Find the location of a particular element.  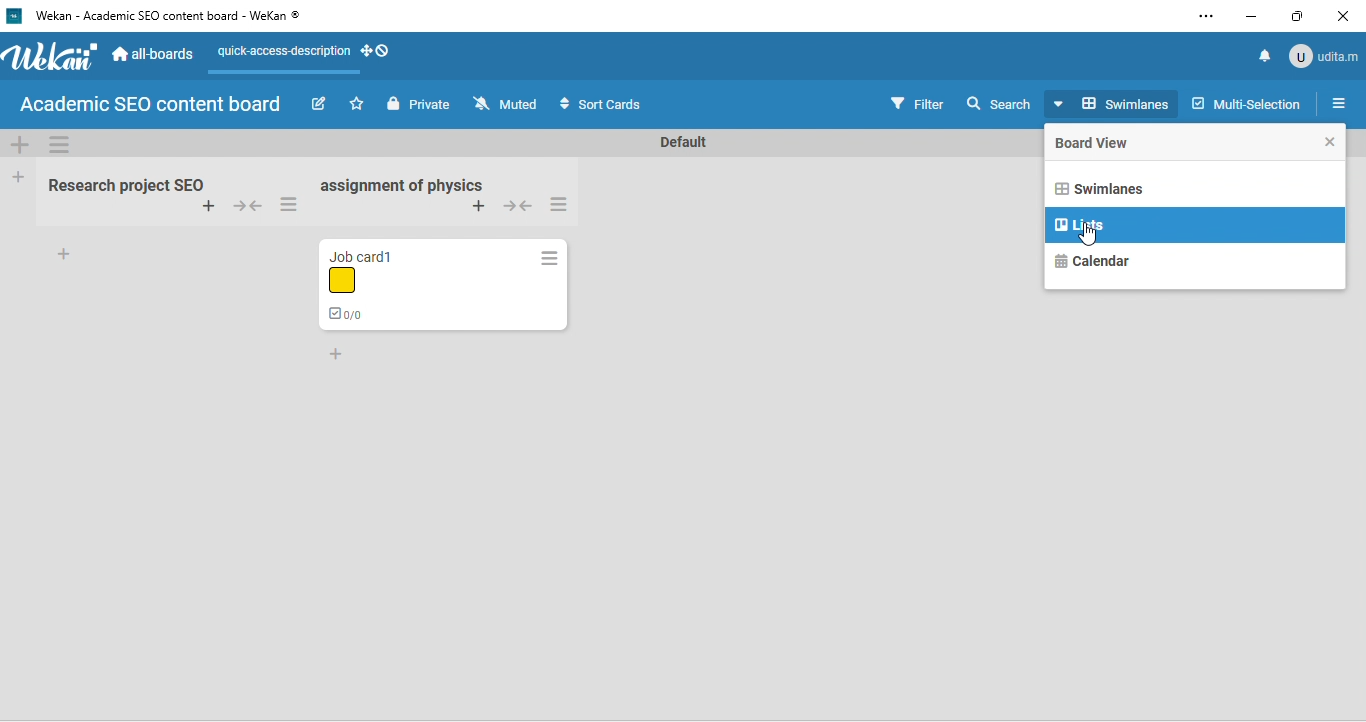

list action is located at coordinates (548, 258).